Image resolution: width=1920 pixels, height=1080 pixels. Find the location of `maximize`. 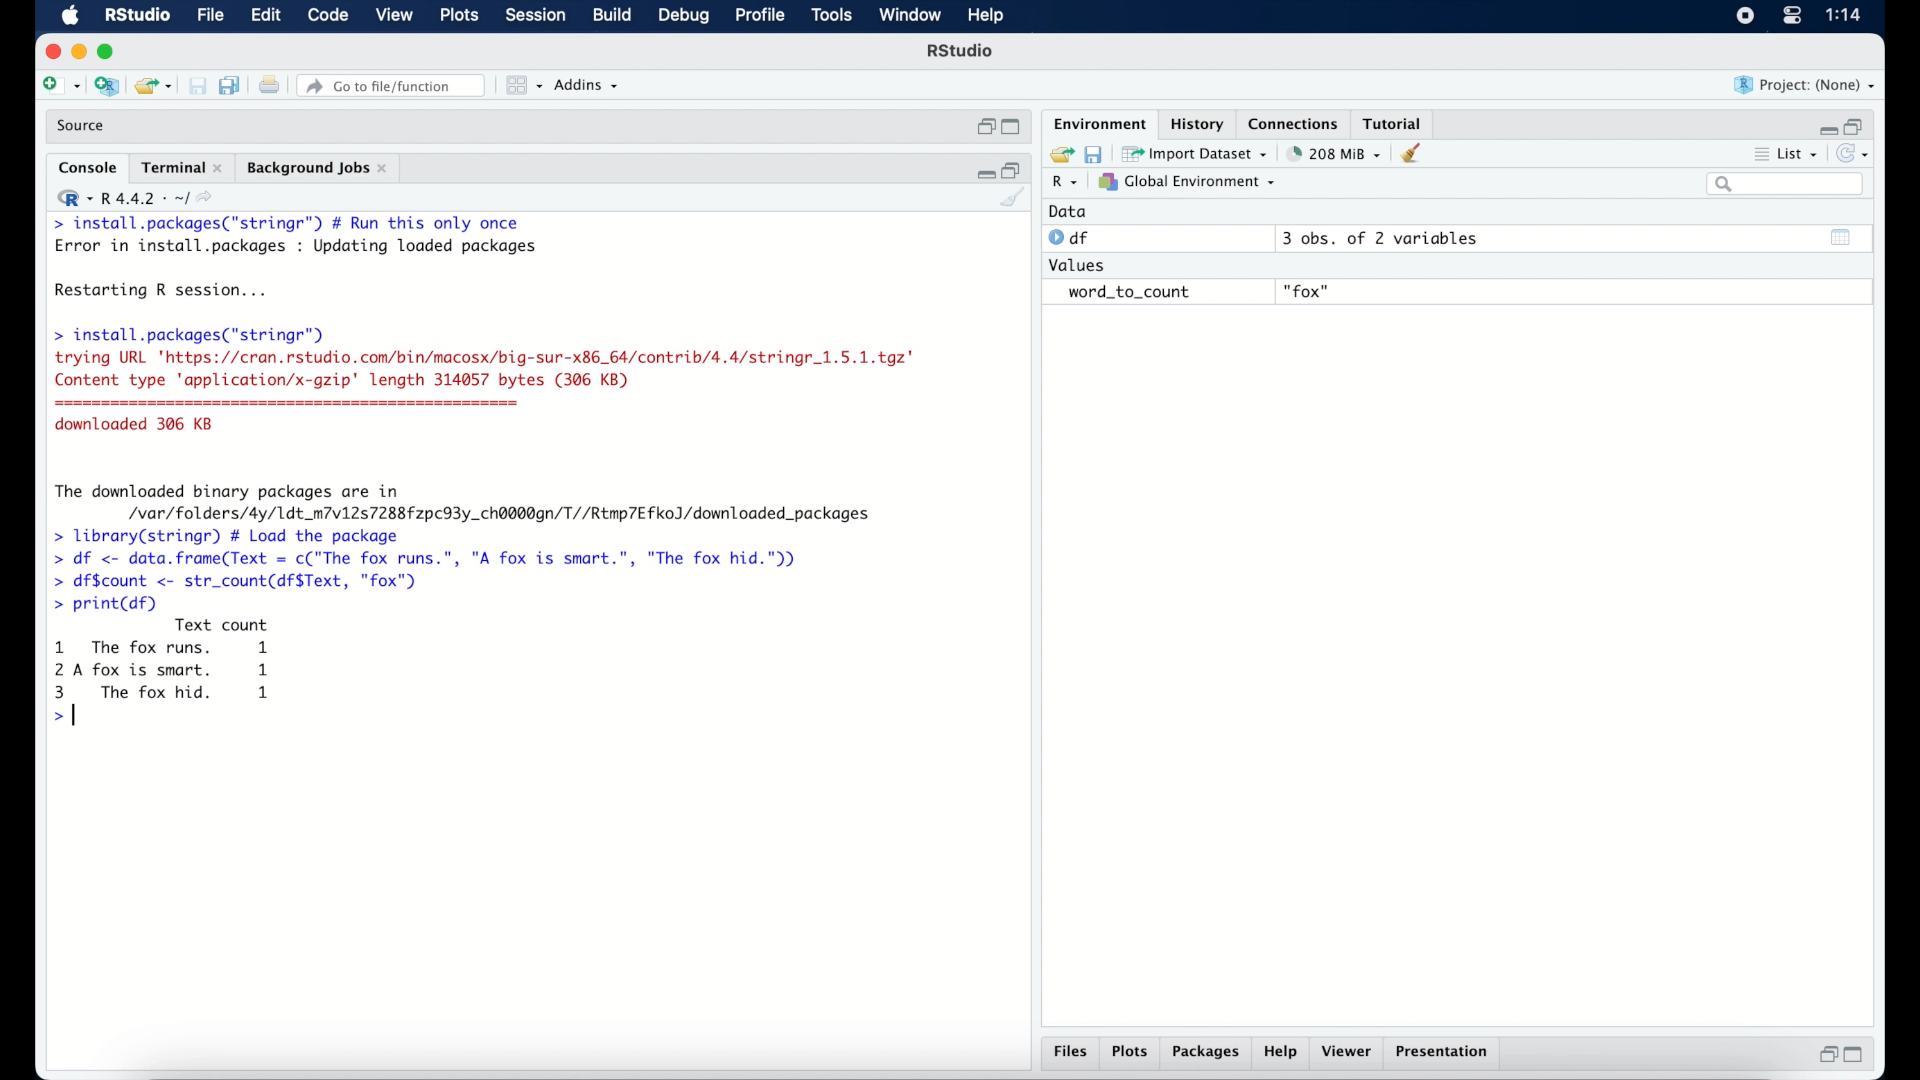

maximize is located at coordinates (110, 52).